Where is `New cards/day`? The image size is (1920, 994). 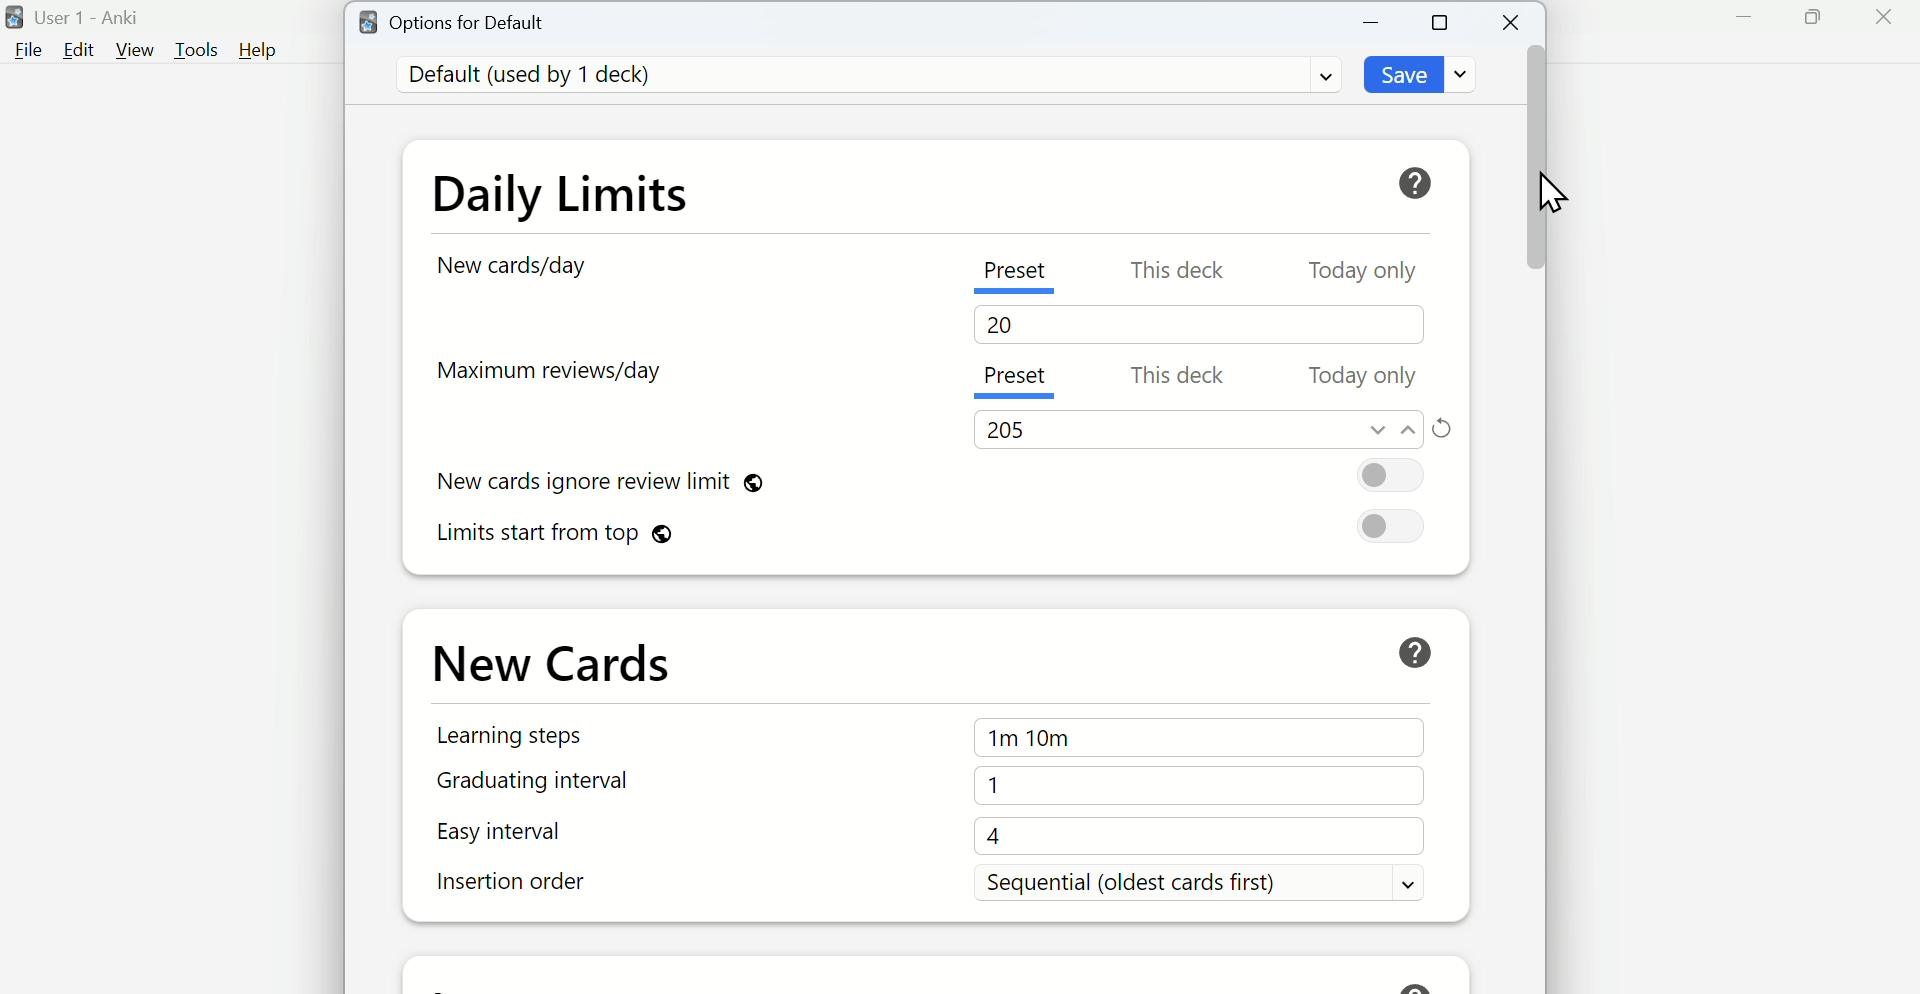 New cards/day is located at coordinates (517, 266).